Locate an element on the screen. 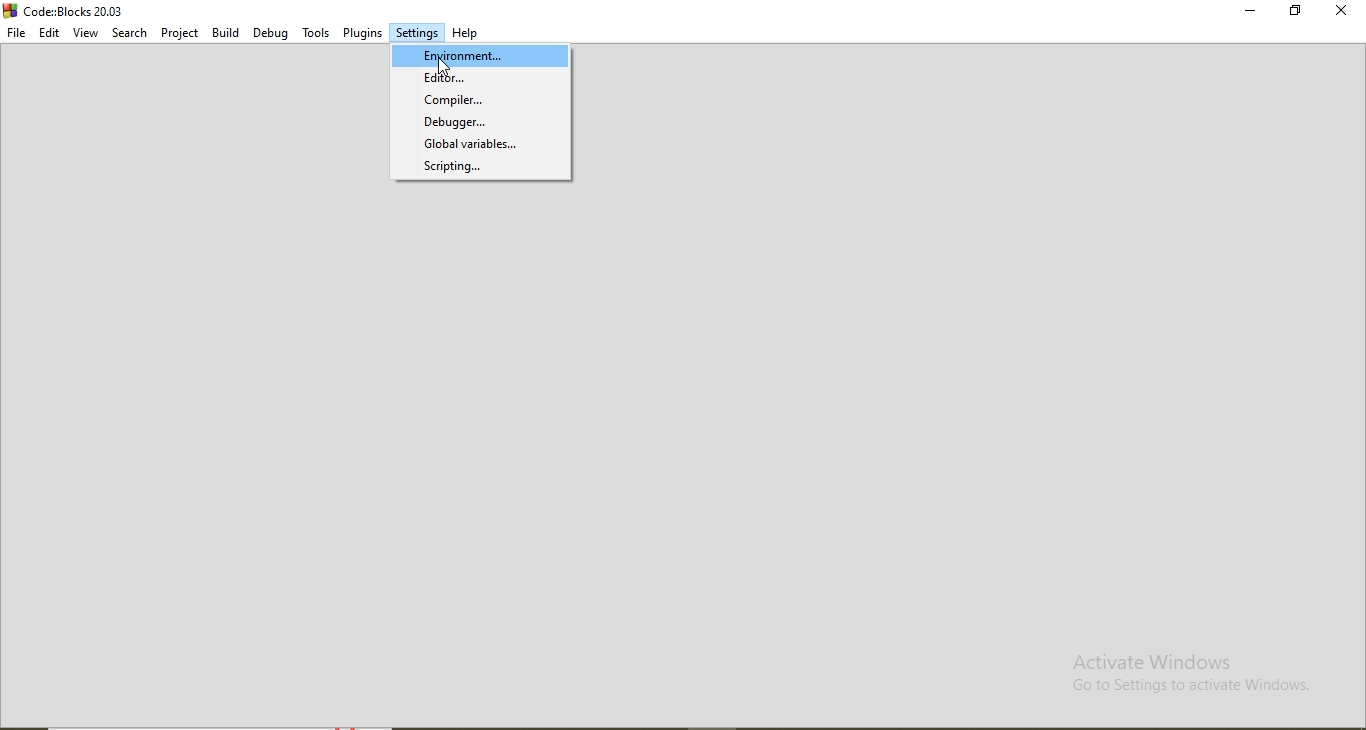  Tools  is located at coordinates (316, 33).